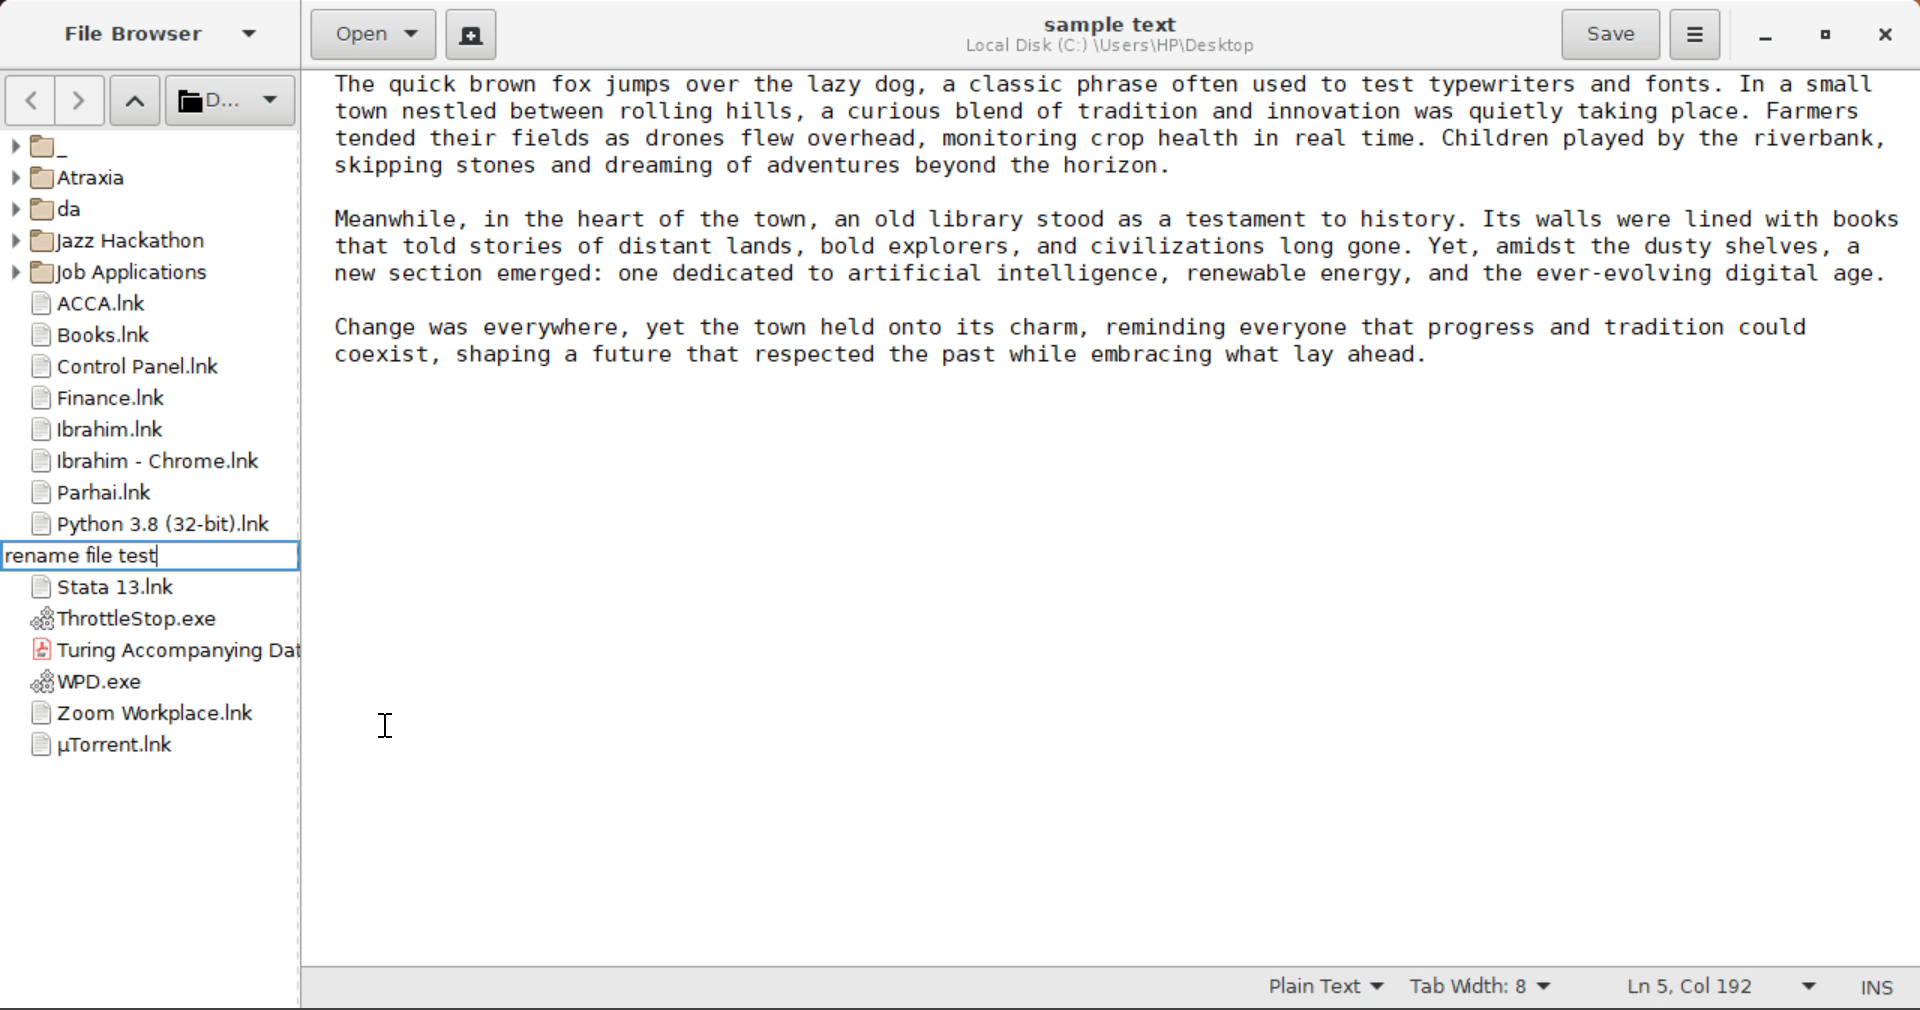  What do you see at coordinates (470, 33) in the screenshot?
I see `Create New Document` at bounding box center [470, 33].